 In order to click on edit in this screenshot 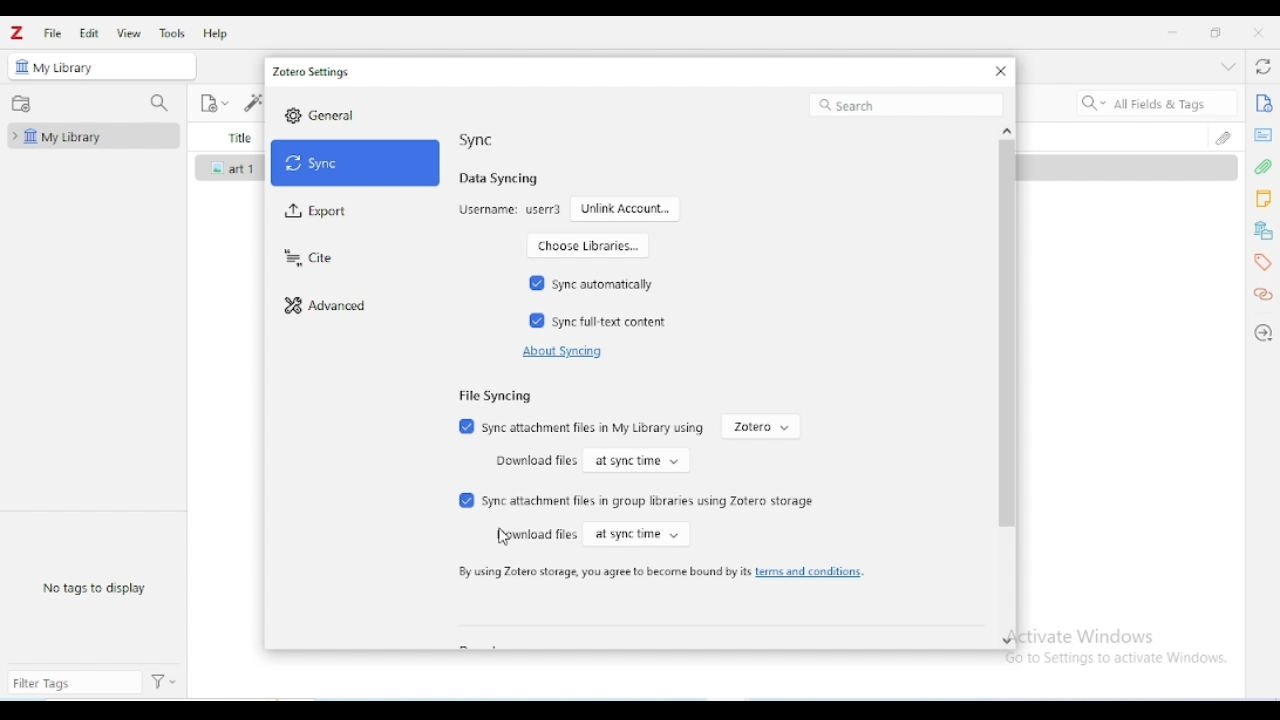, I will do `click(89, 33)`.